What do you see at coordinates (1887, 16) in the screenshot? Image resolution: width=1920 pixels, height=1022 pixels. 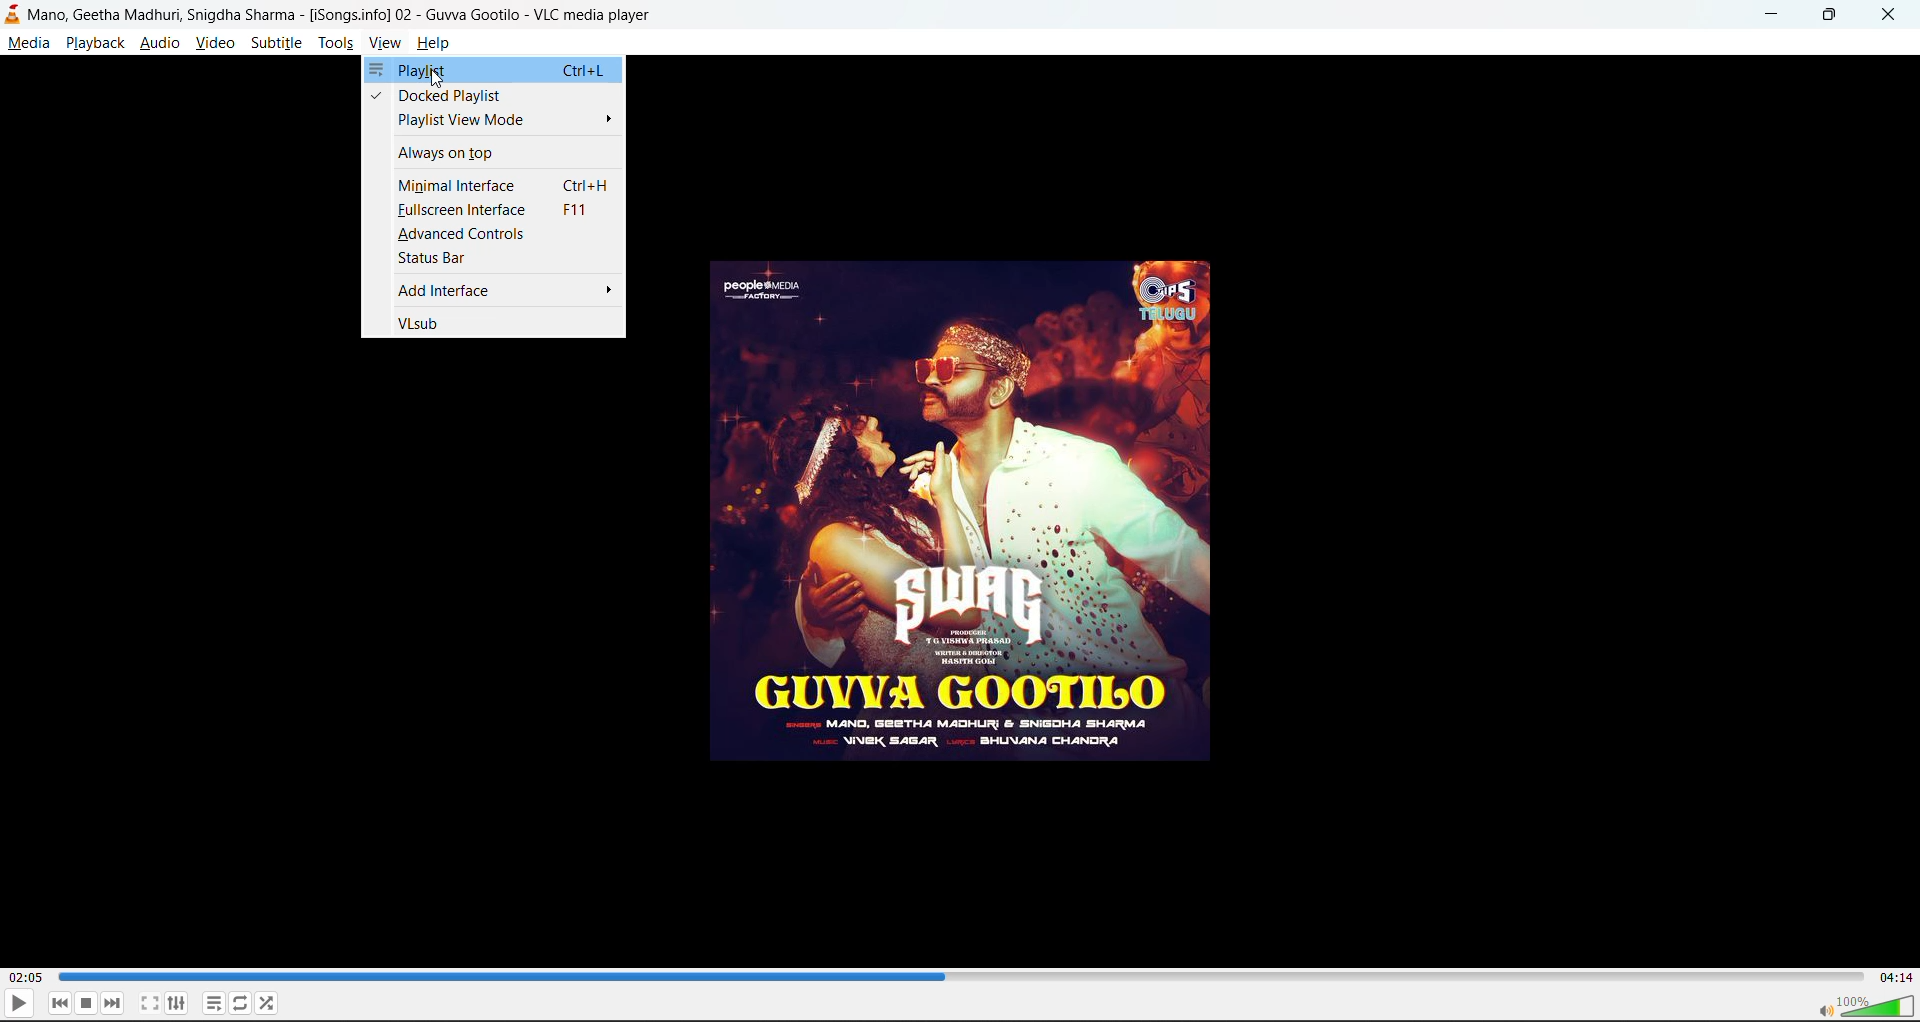 I see `close` at bounding box center [1887, 16].